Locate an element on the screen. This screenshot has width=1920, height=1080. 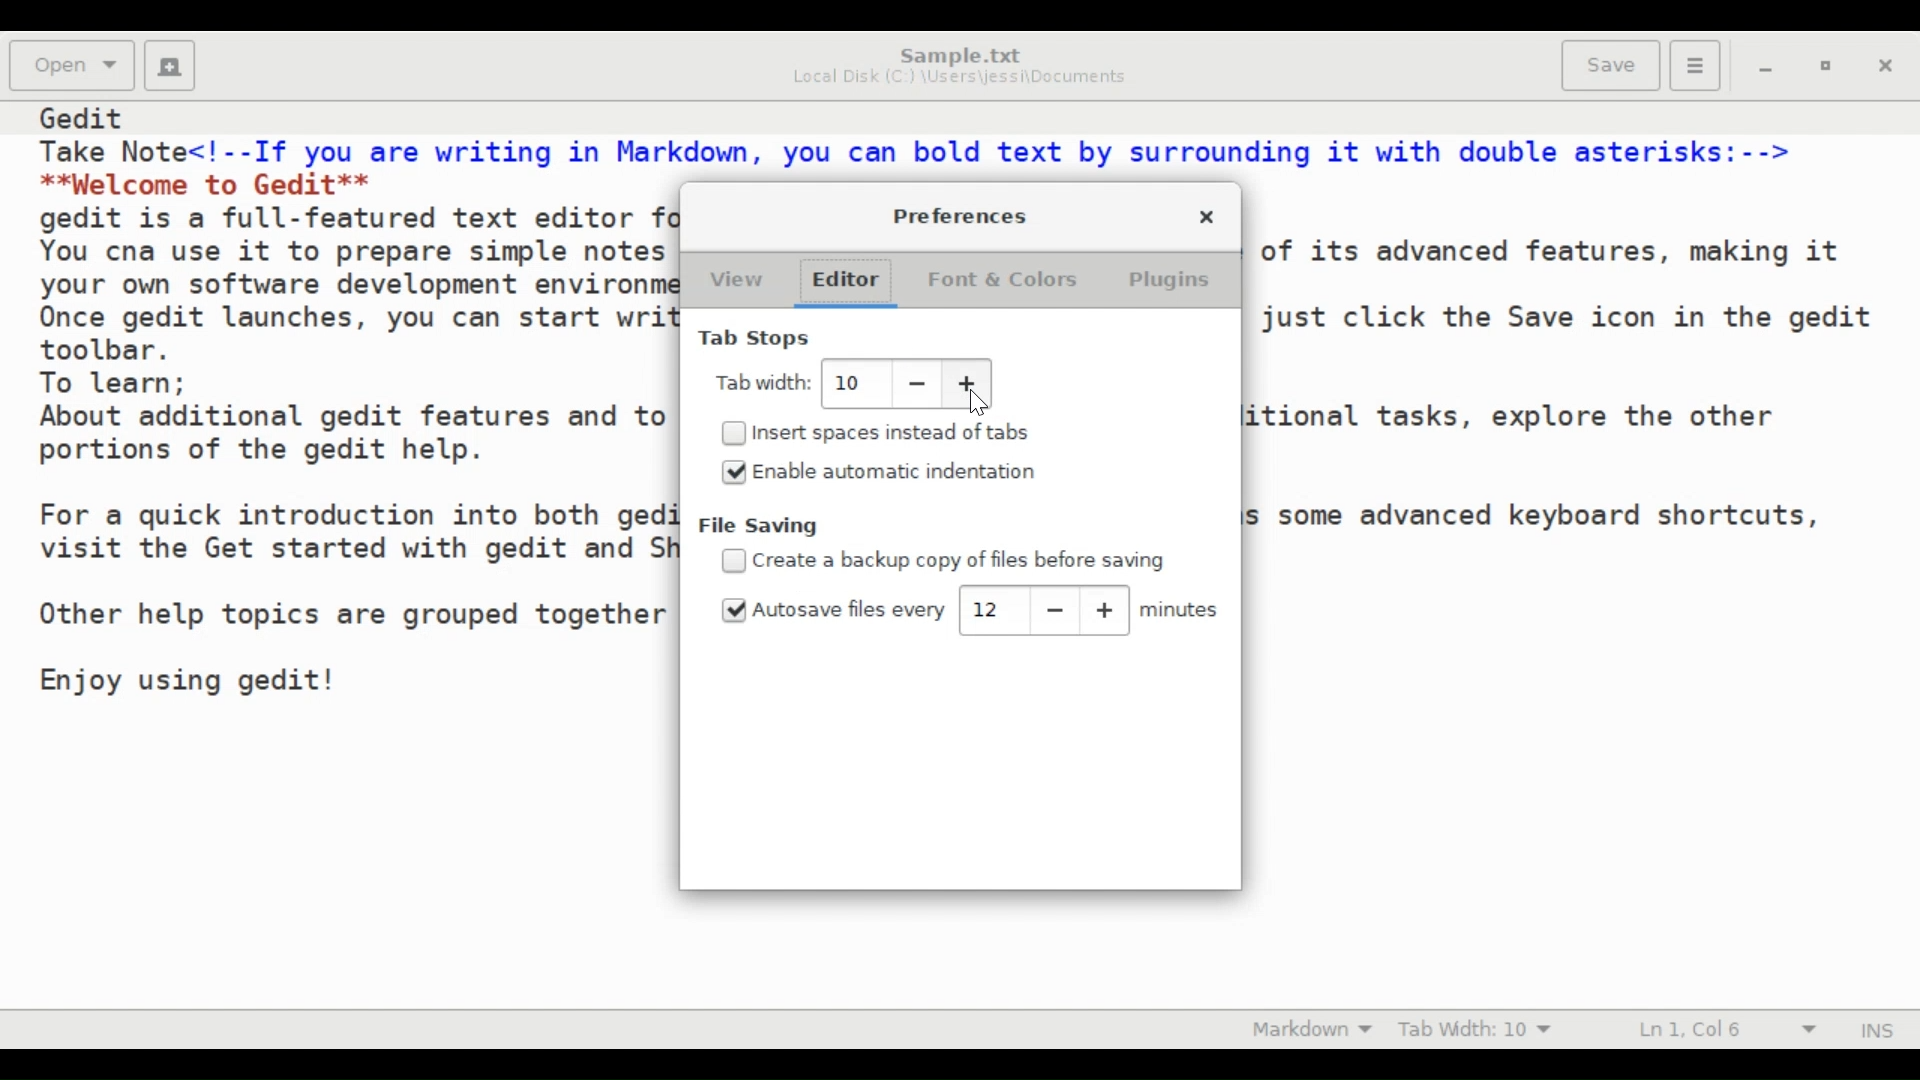
restore is located at coordinates (1831, 70).